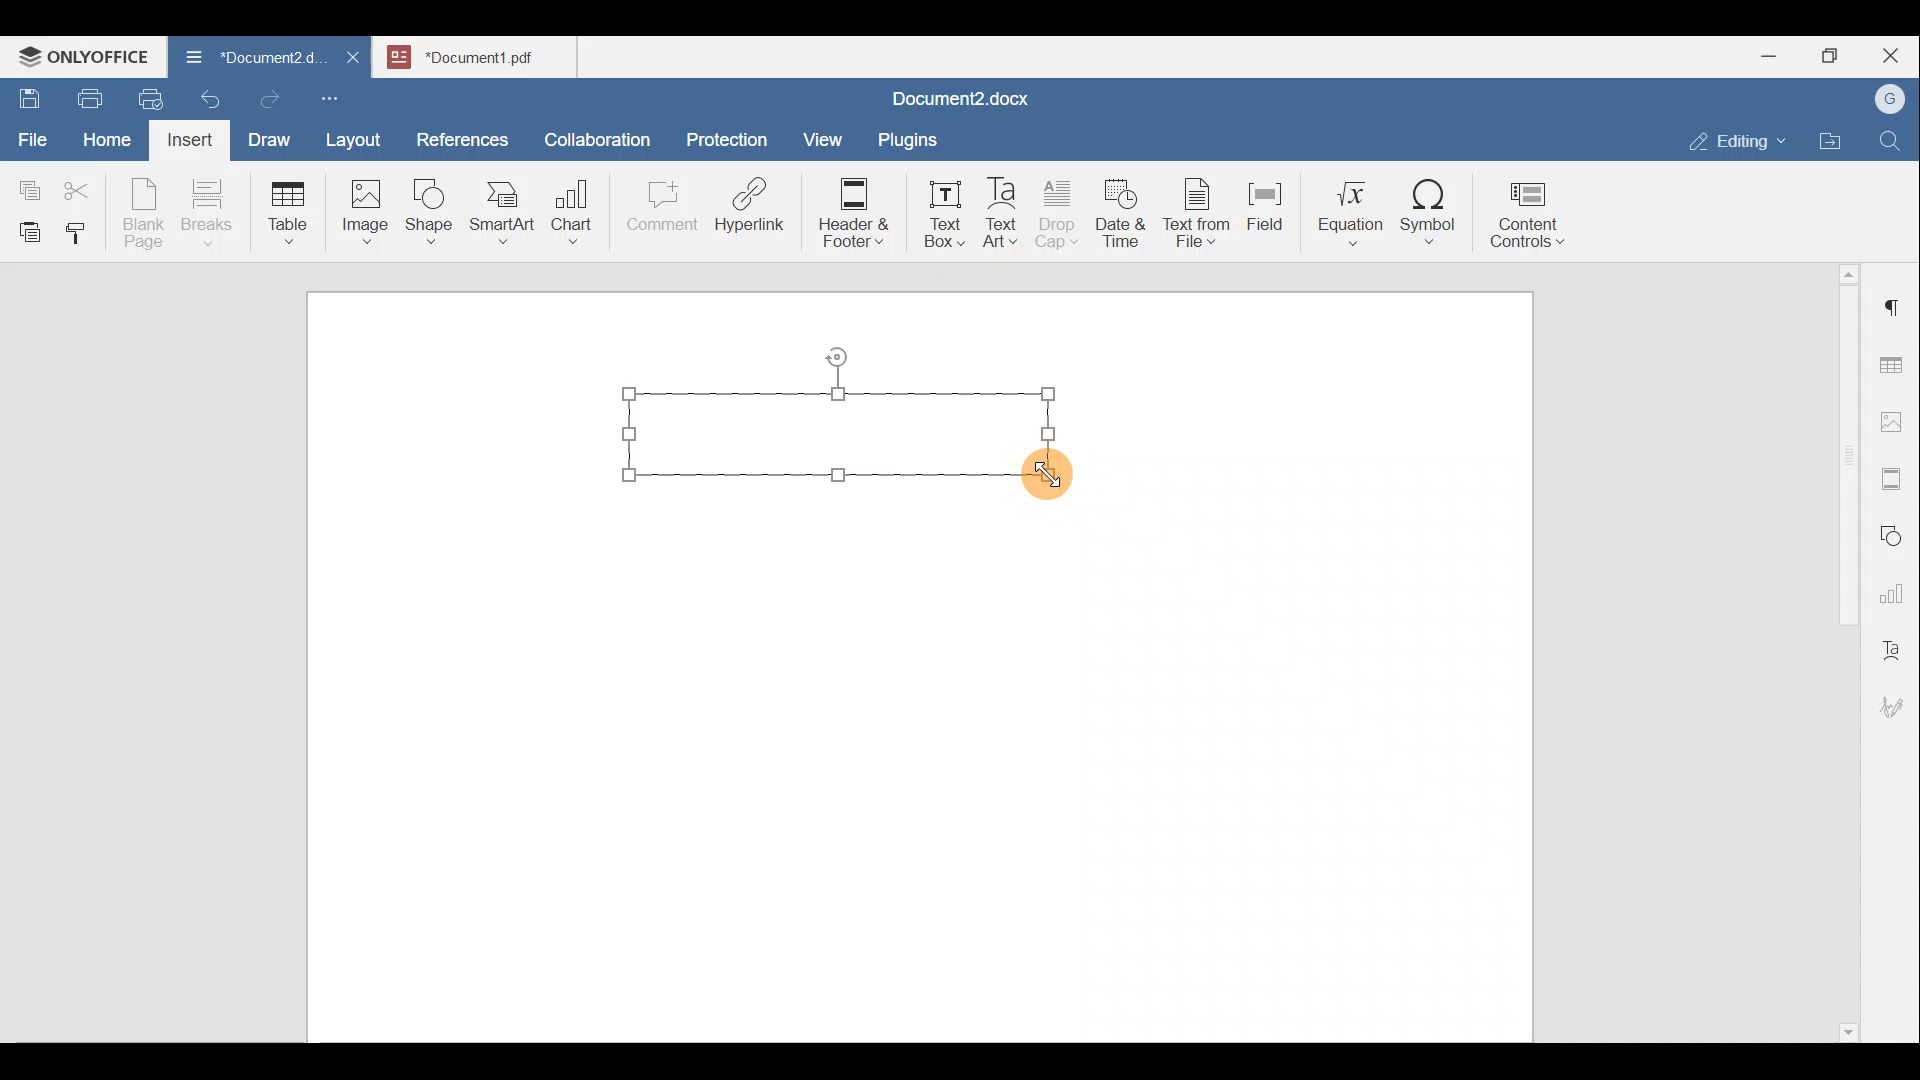  Describe the element at coordinates (1895, 420) in the screenshot. I see `Image settings` at that location.